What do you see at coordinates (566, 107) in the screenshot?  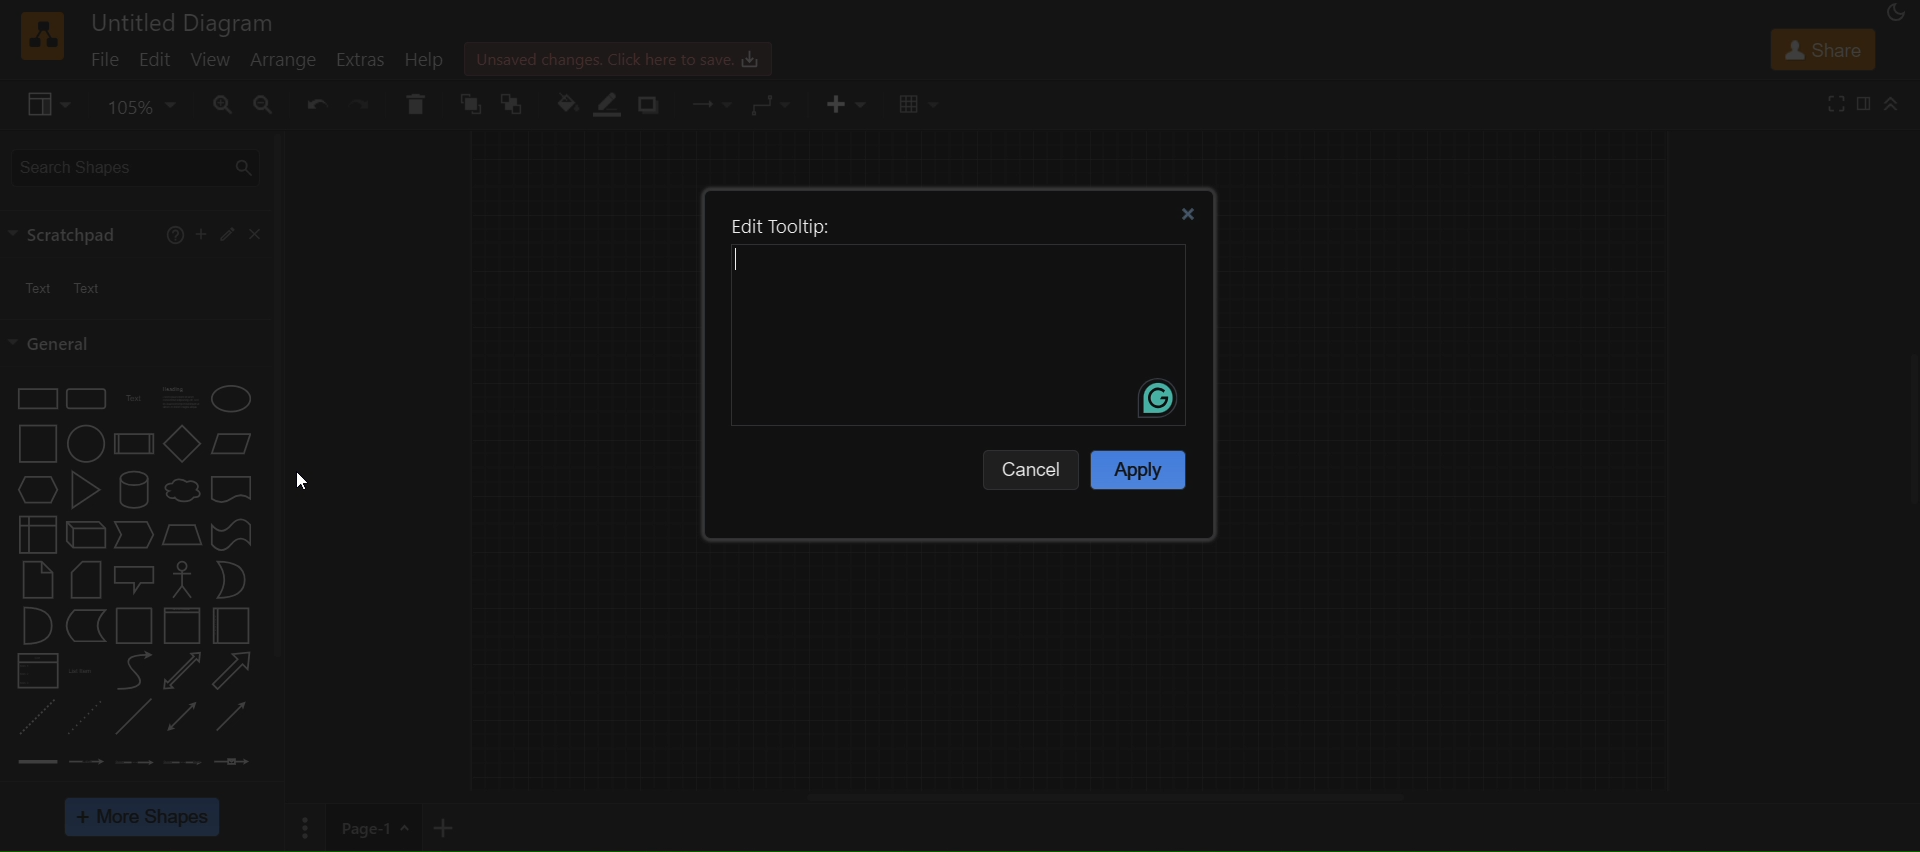 I see `fill color` at bounding box center [566, 107].